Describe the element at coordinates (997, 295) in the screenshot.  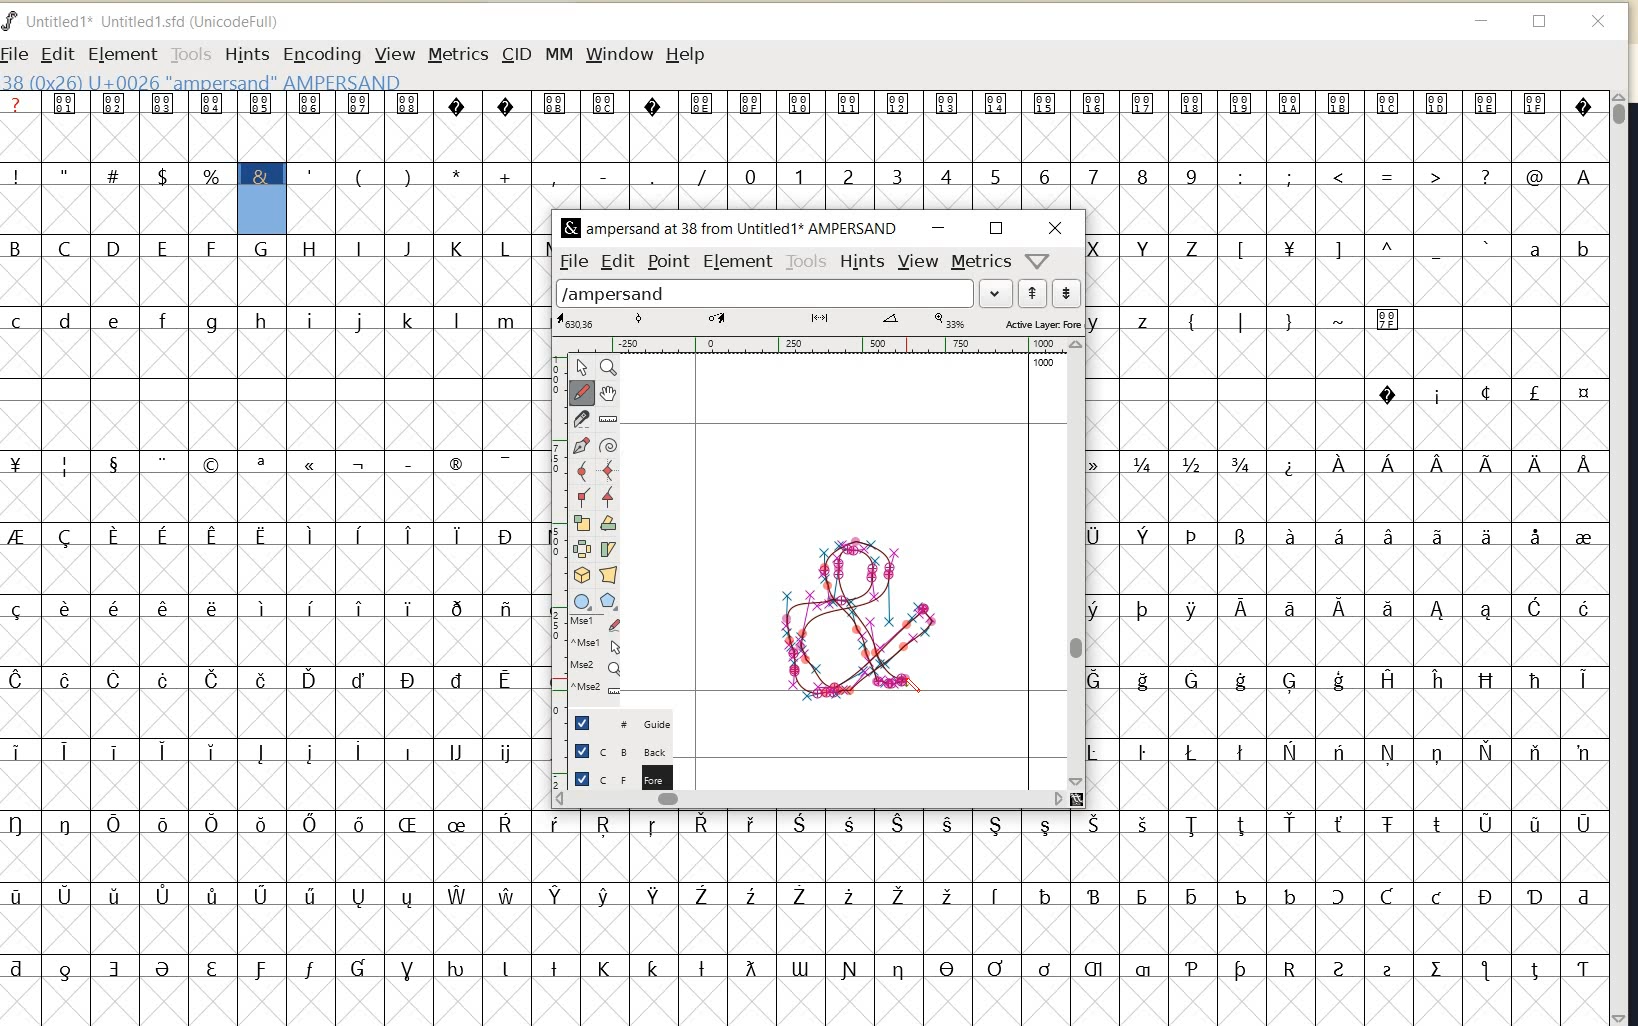
I see `expand` at that location.